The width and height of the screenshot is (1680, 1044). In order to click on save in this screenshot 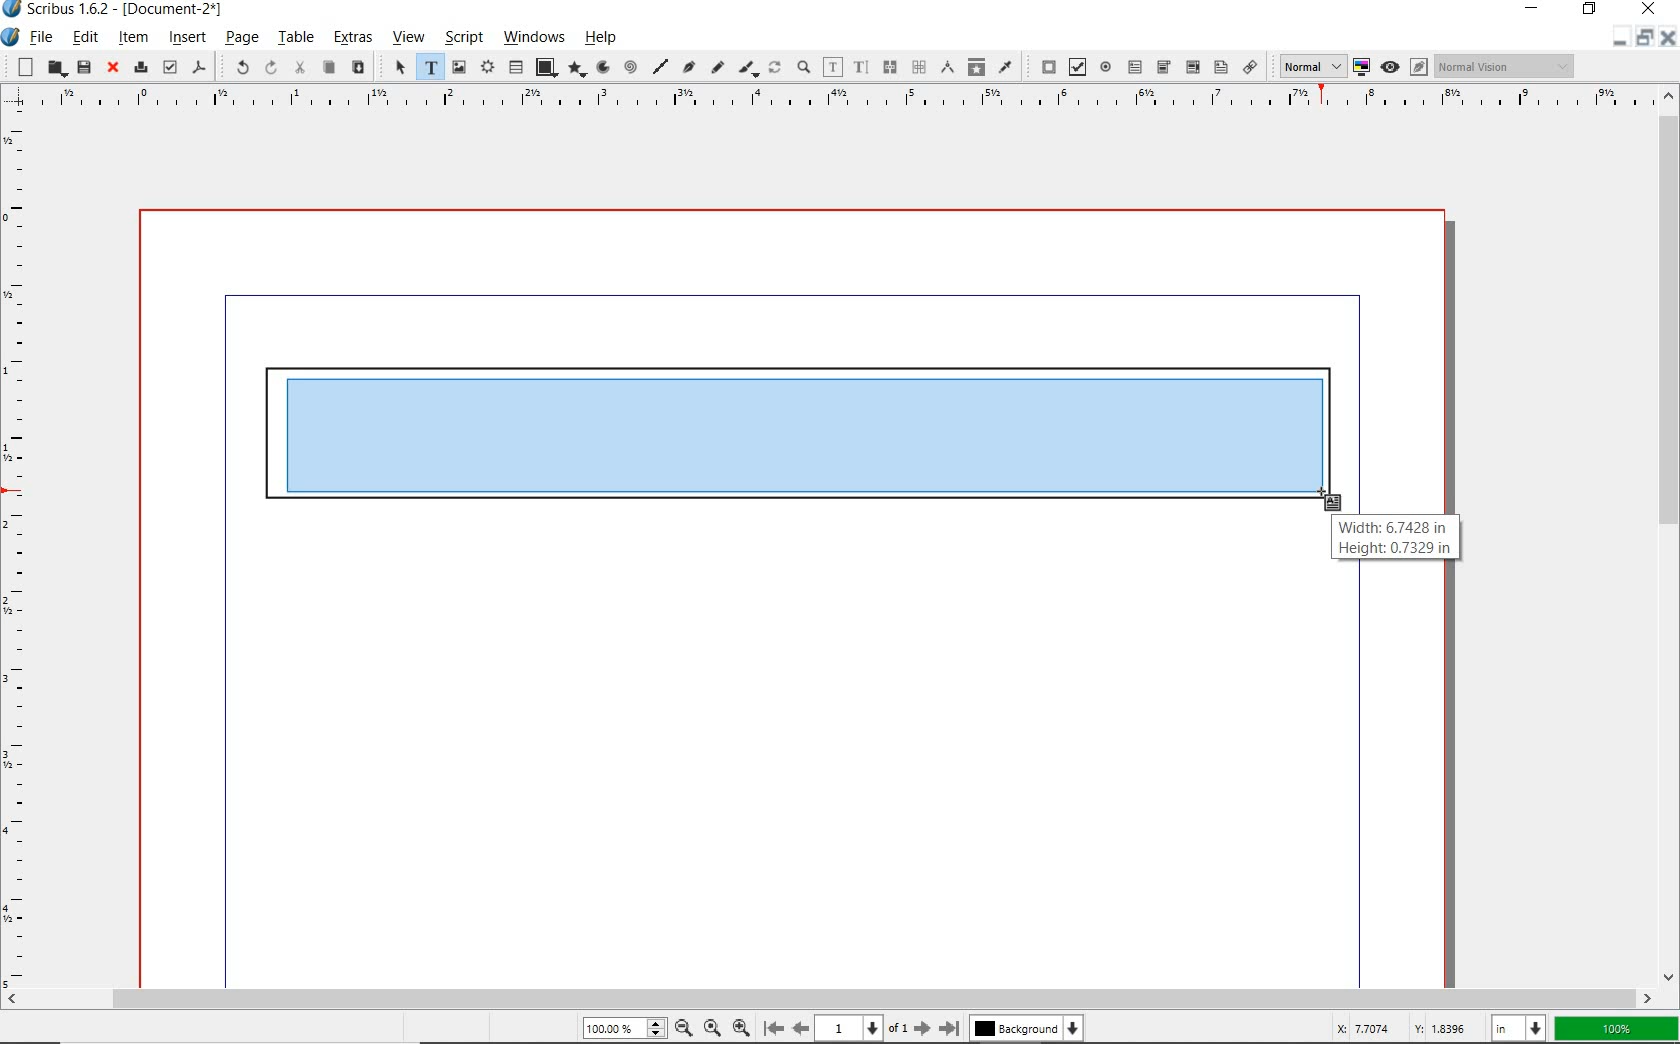, I will do `click(84, 67)`.